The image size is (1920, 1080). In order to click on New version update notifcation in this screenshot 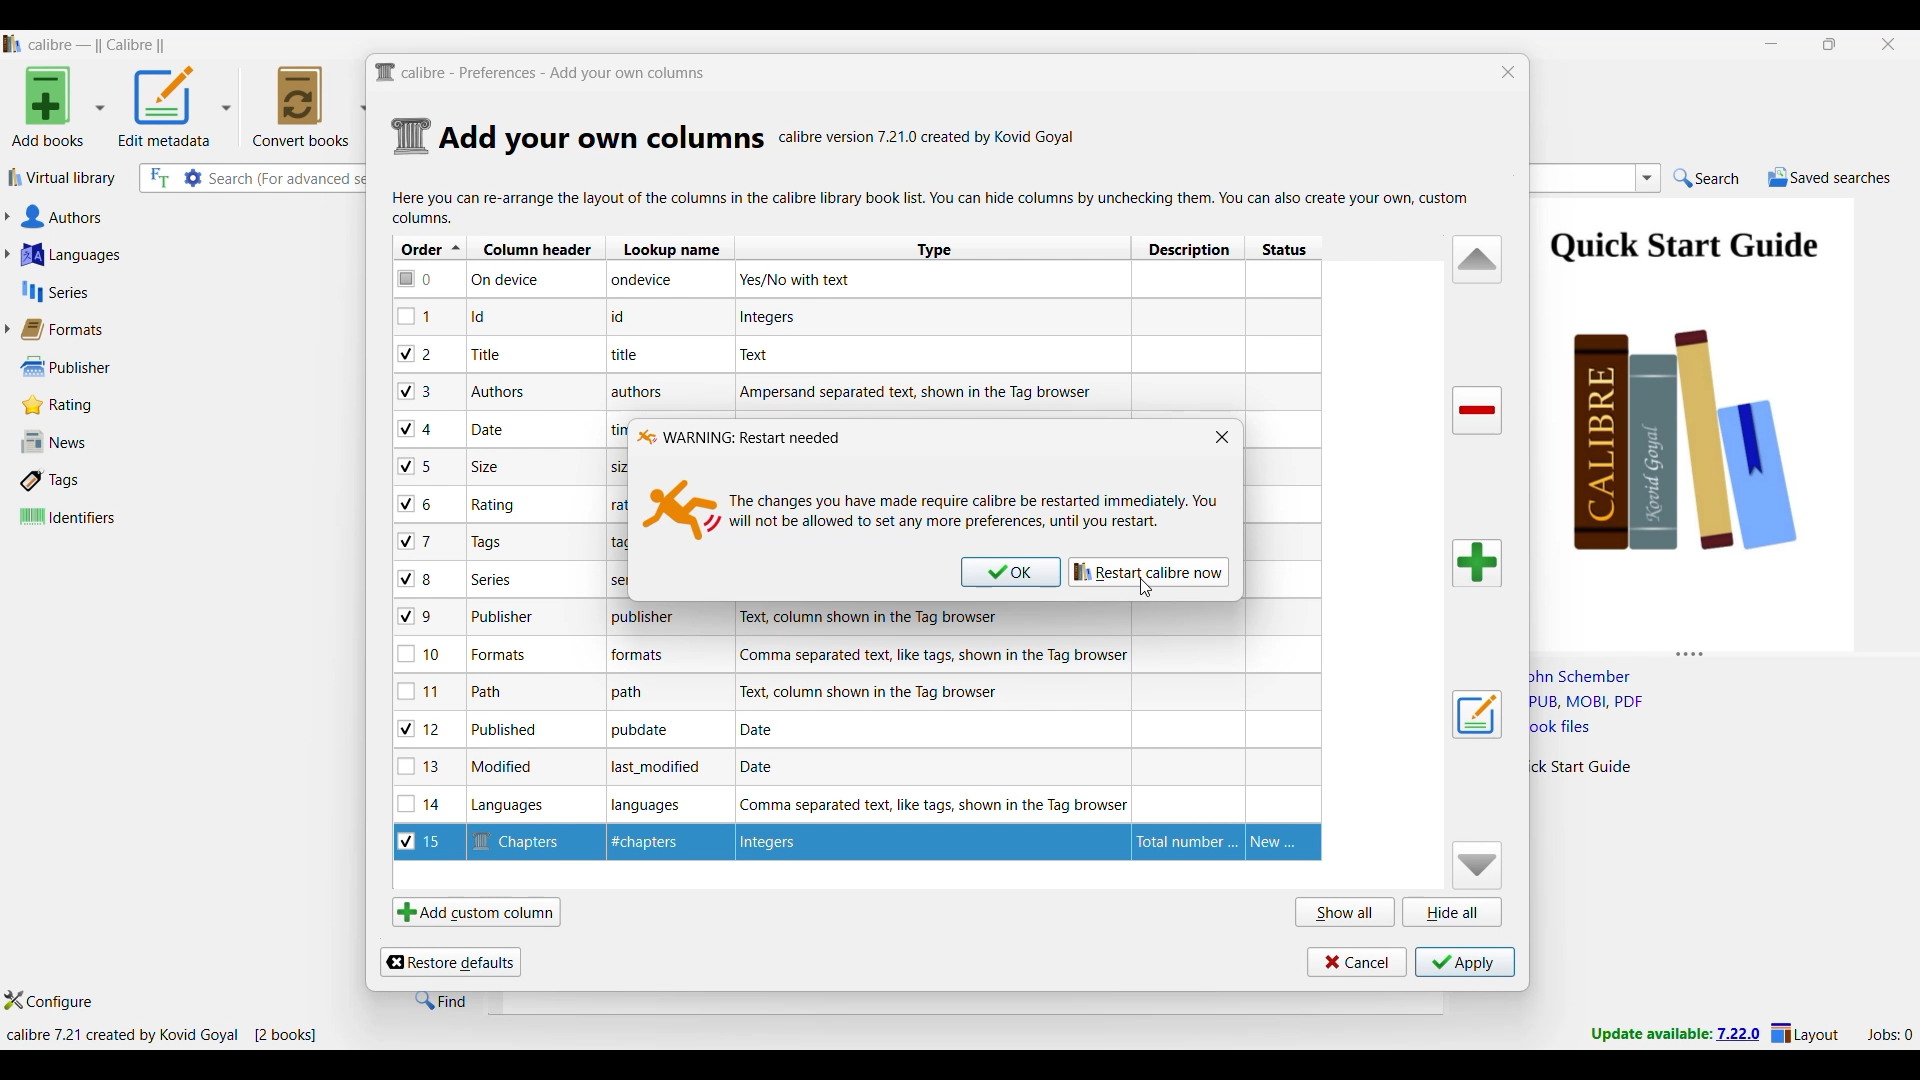, I will do `click(1675, 1033)`.